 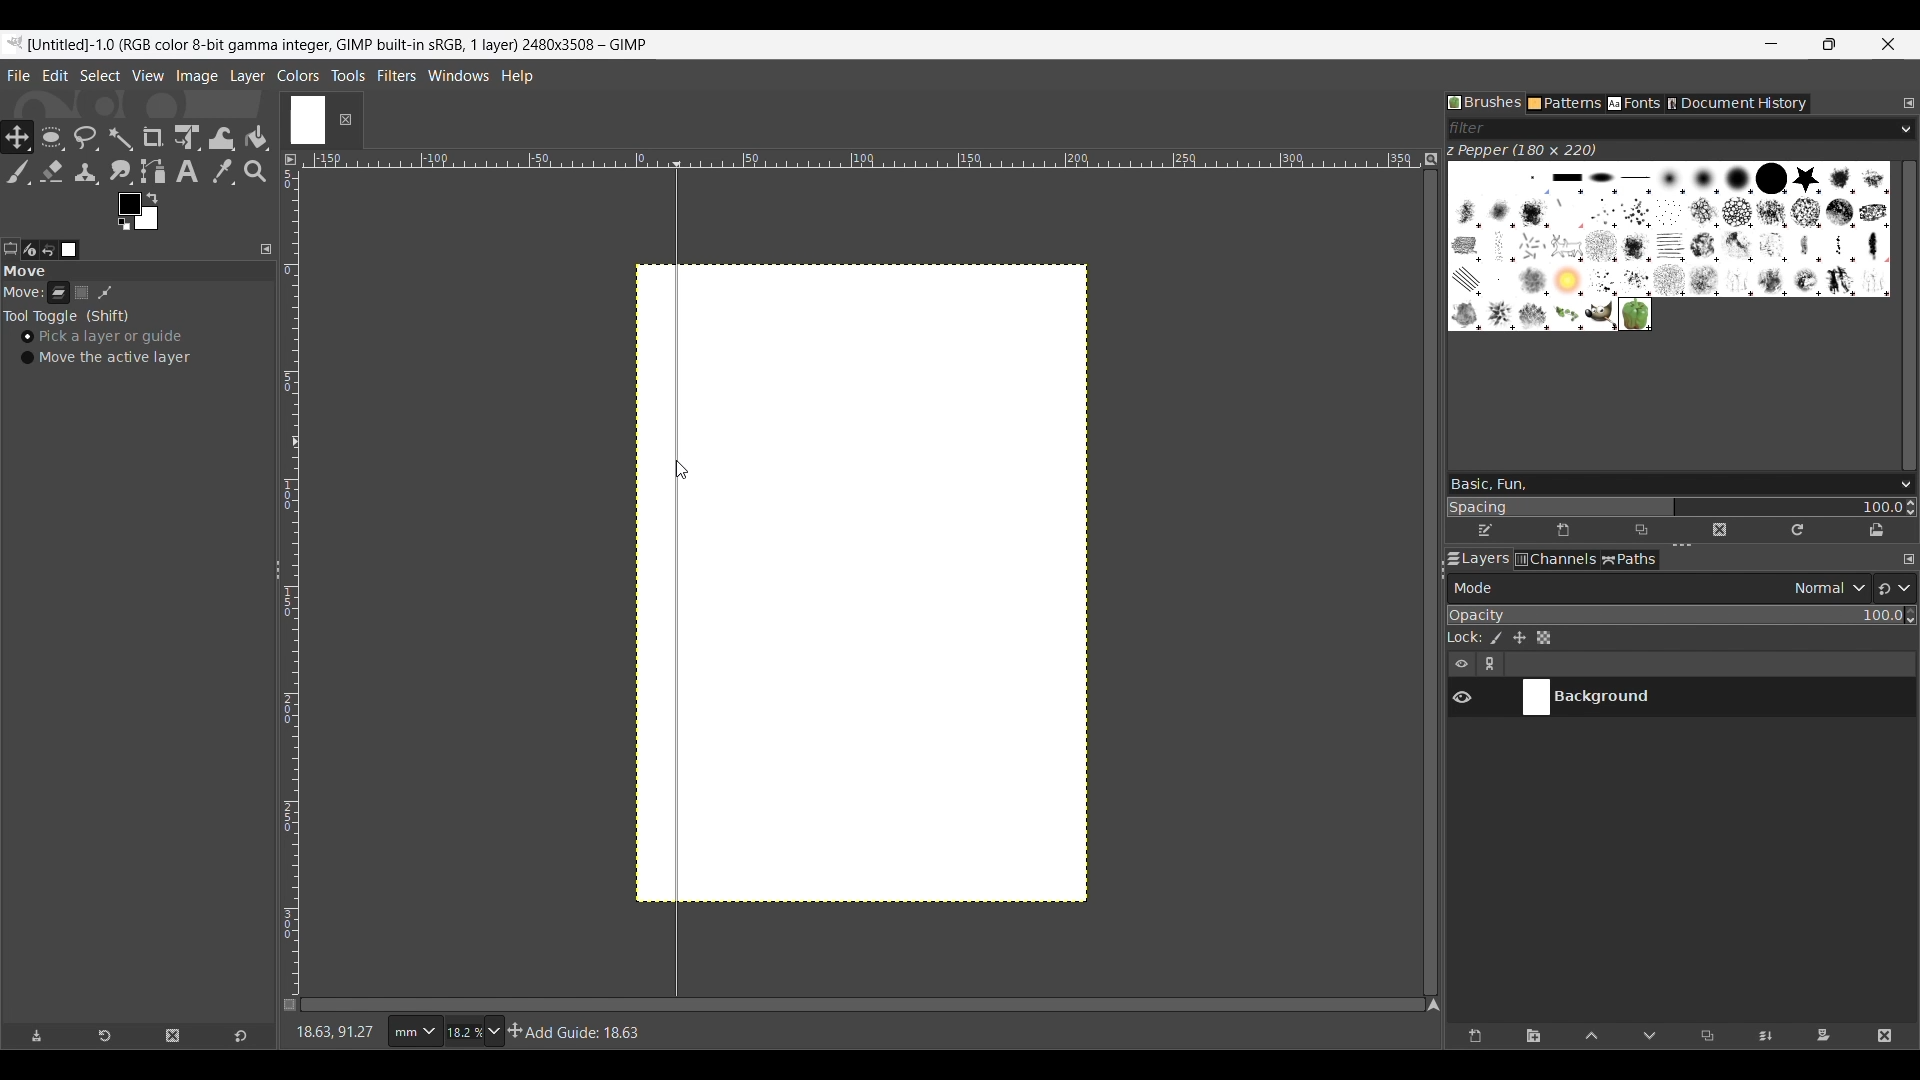 What do you see at coordinates (70, 250) in the screenshot?
I see `Images` at bounding box center [70, 250].